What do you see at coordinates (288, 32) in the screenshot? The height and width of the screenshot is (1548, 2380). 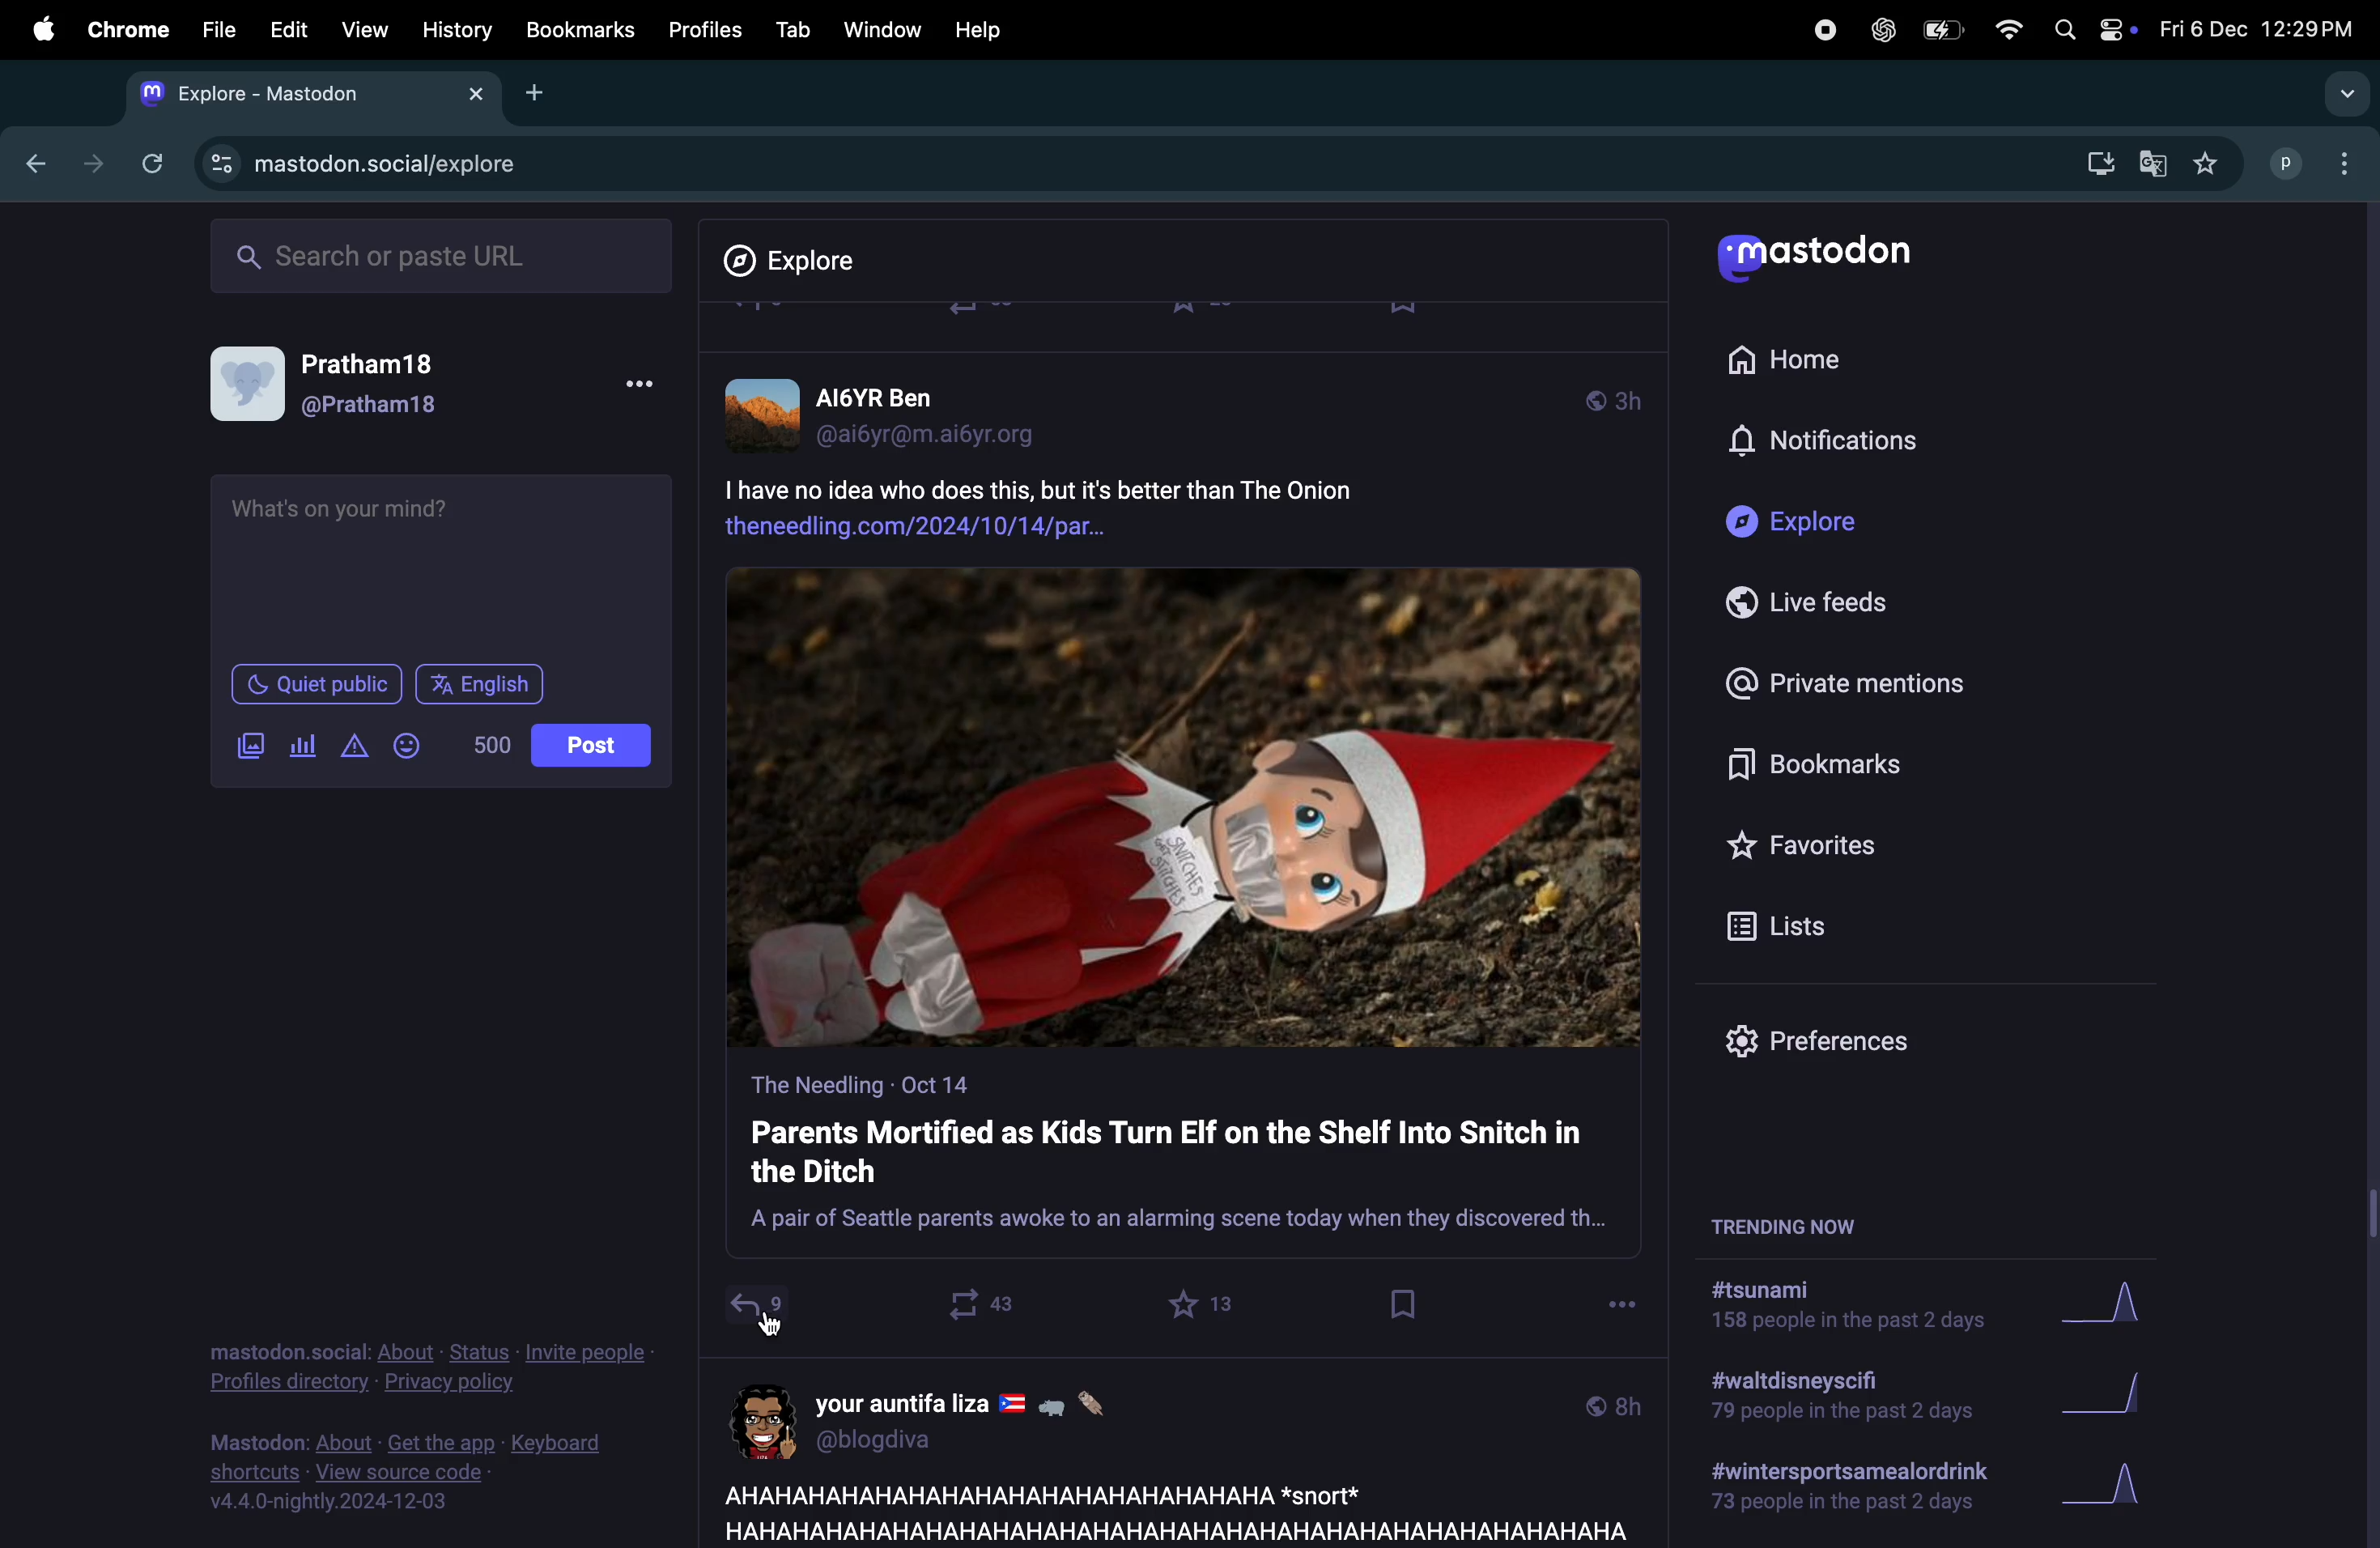 I see `edit` at bounding box center [288, 32].